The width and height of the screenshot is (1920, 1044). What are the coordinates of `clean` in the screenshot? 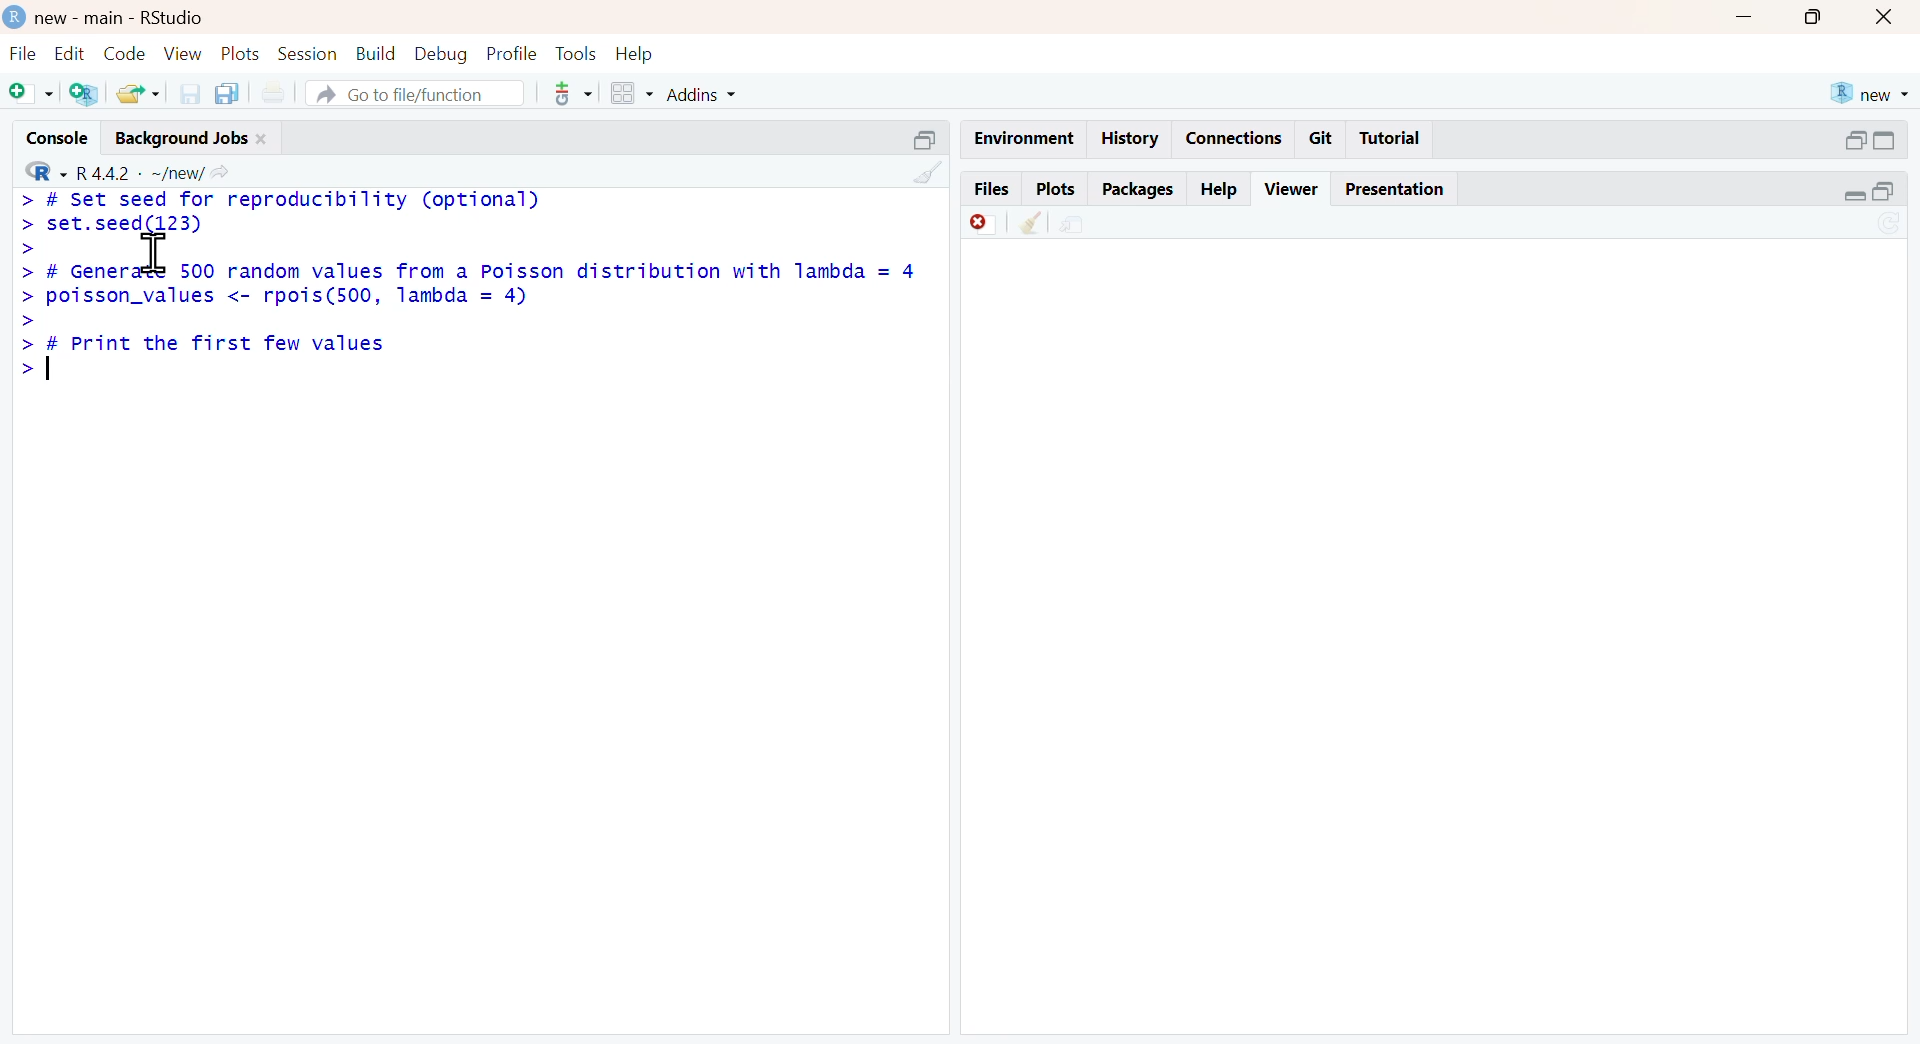 It's located at (1030, 224).